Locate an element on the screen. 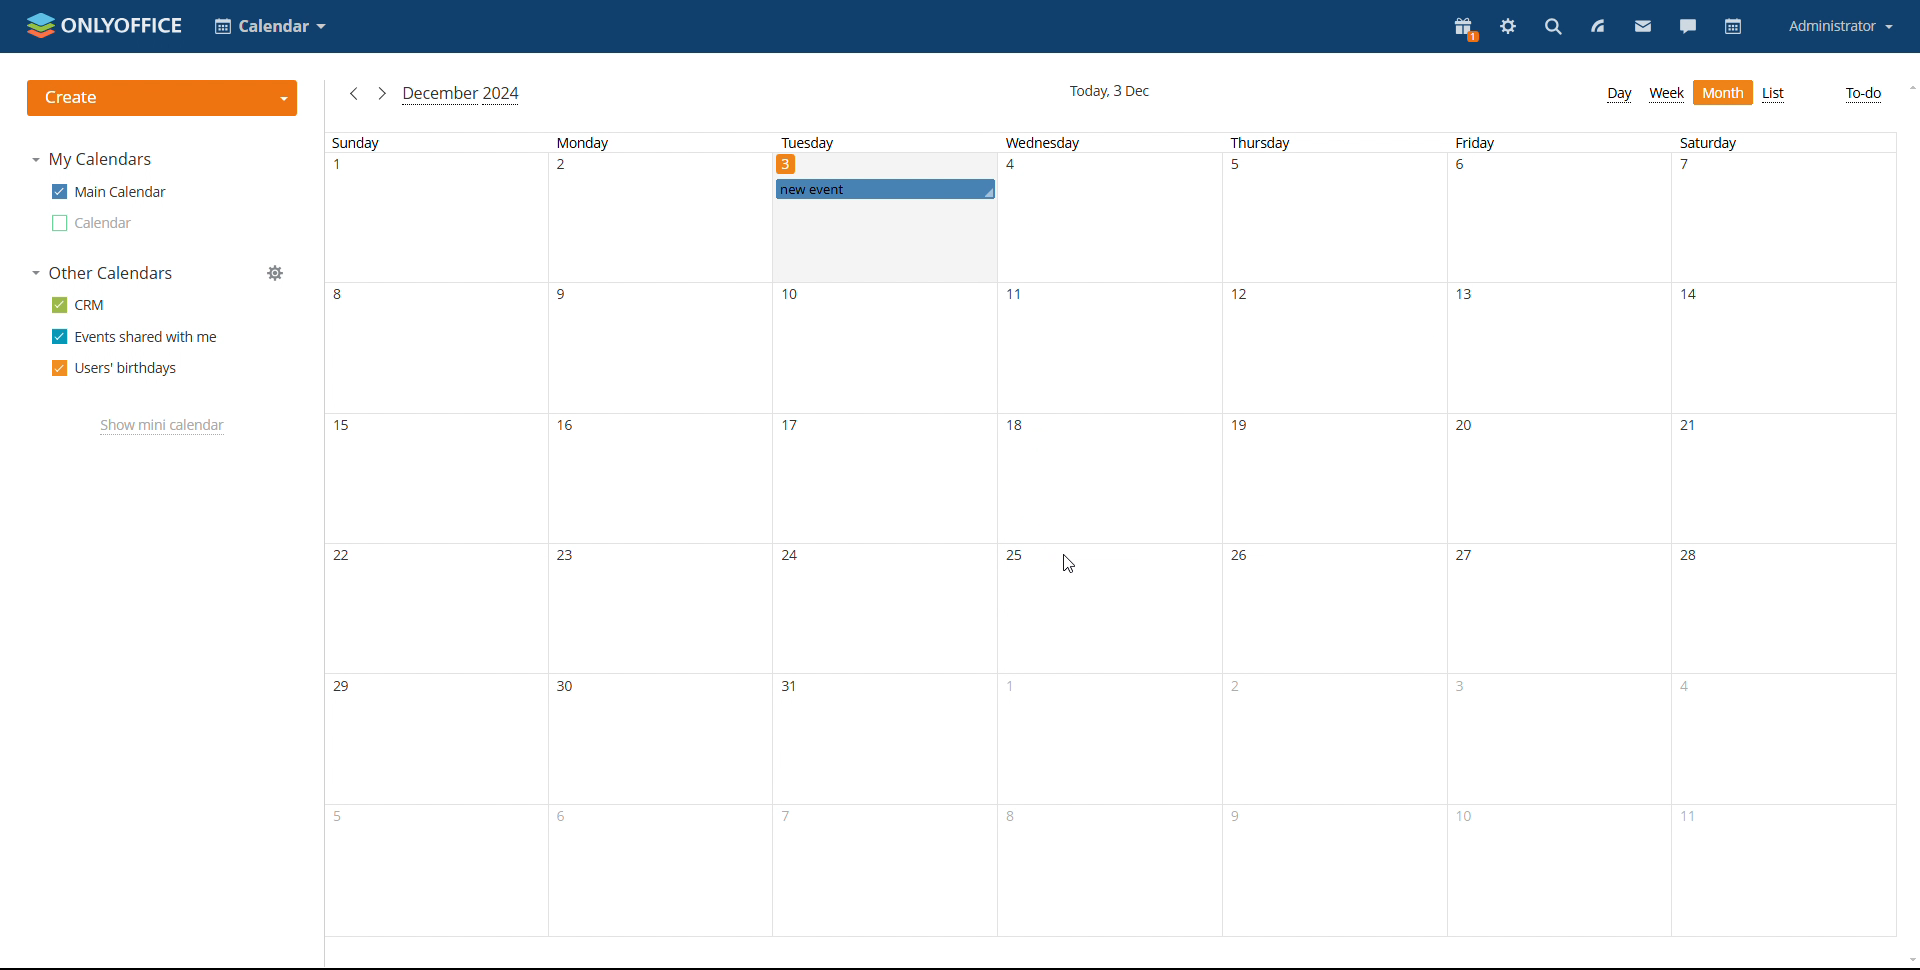 This screenshot has width=1920, height=970. friday is located at coordinates (1557, 534).